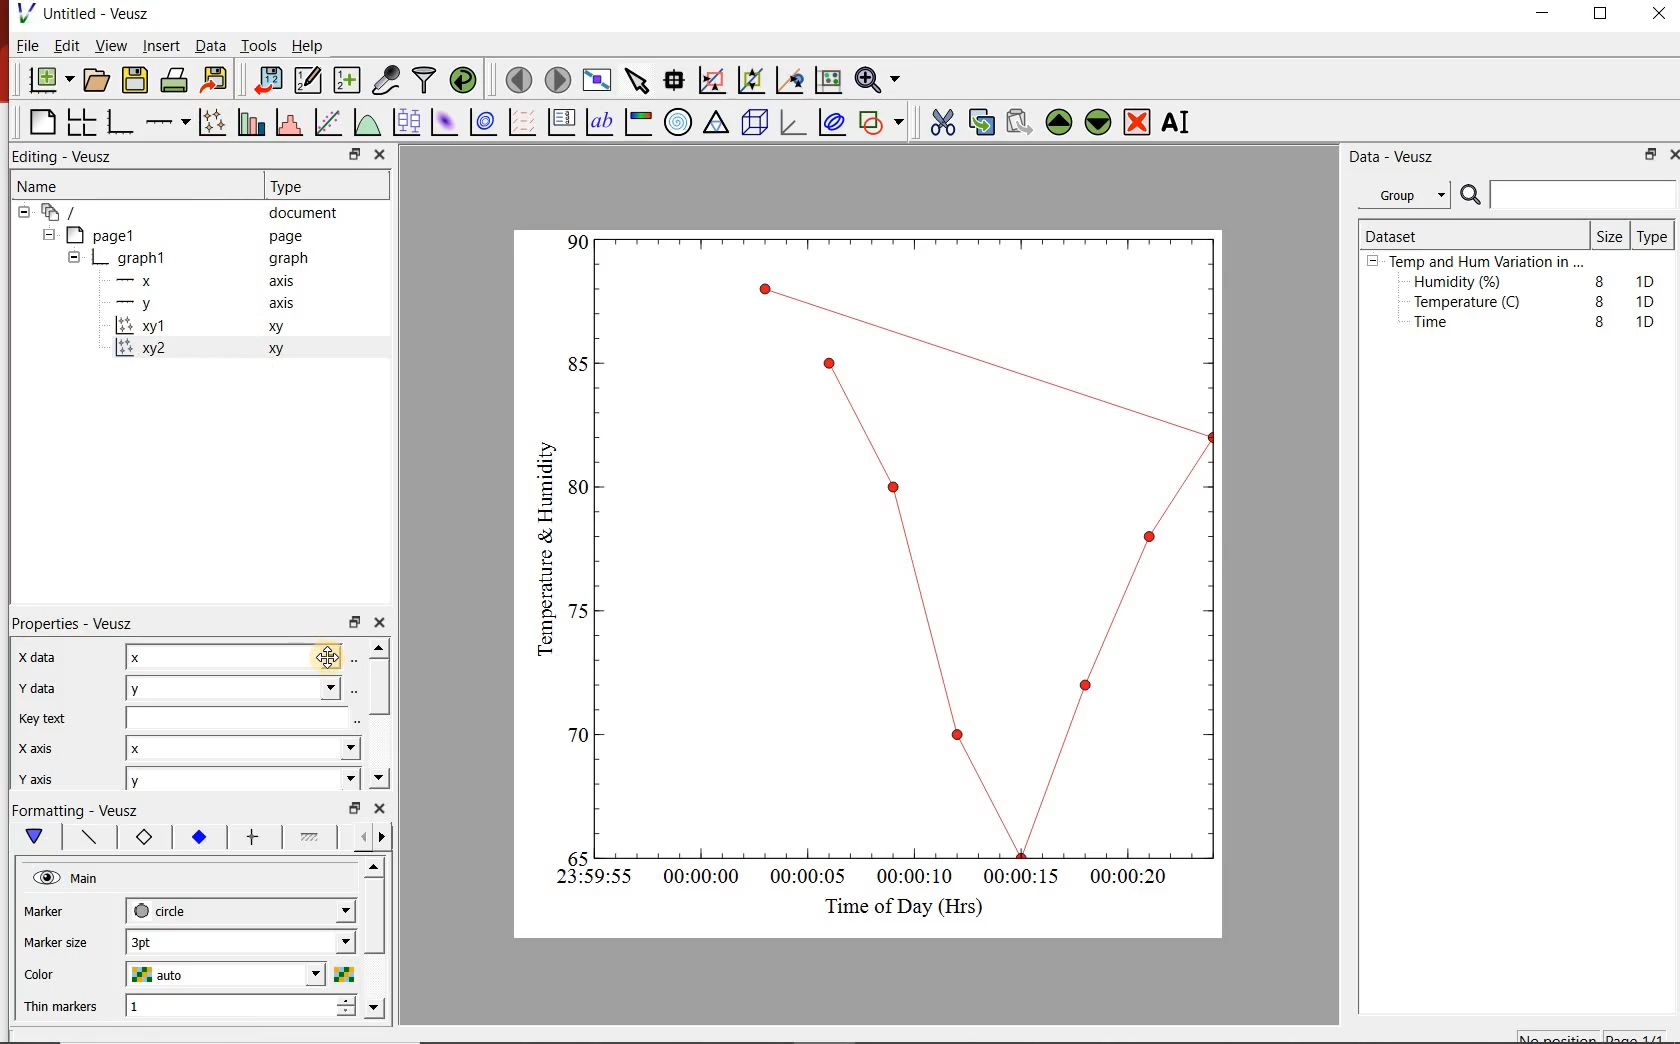 The height and width of the screenshot is (1044, 1680). What do you see at coordinates (286, 306) in the screenshot?
I see `axis` at bounding box center [286, 306].